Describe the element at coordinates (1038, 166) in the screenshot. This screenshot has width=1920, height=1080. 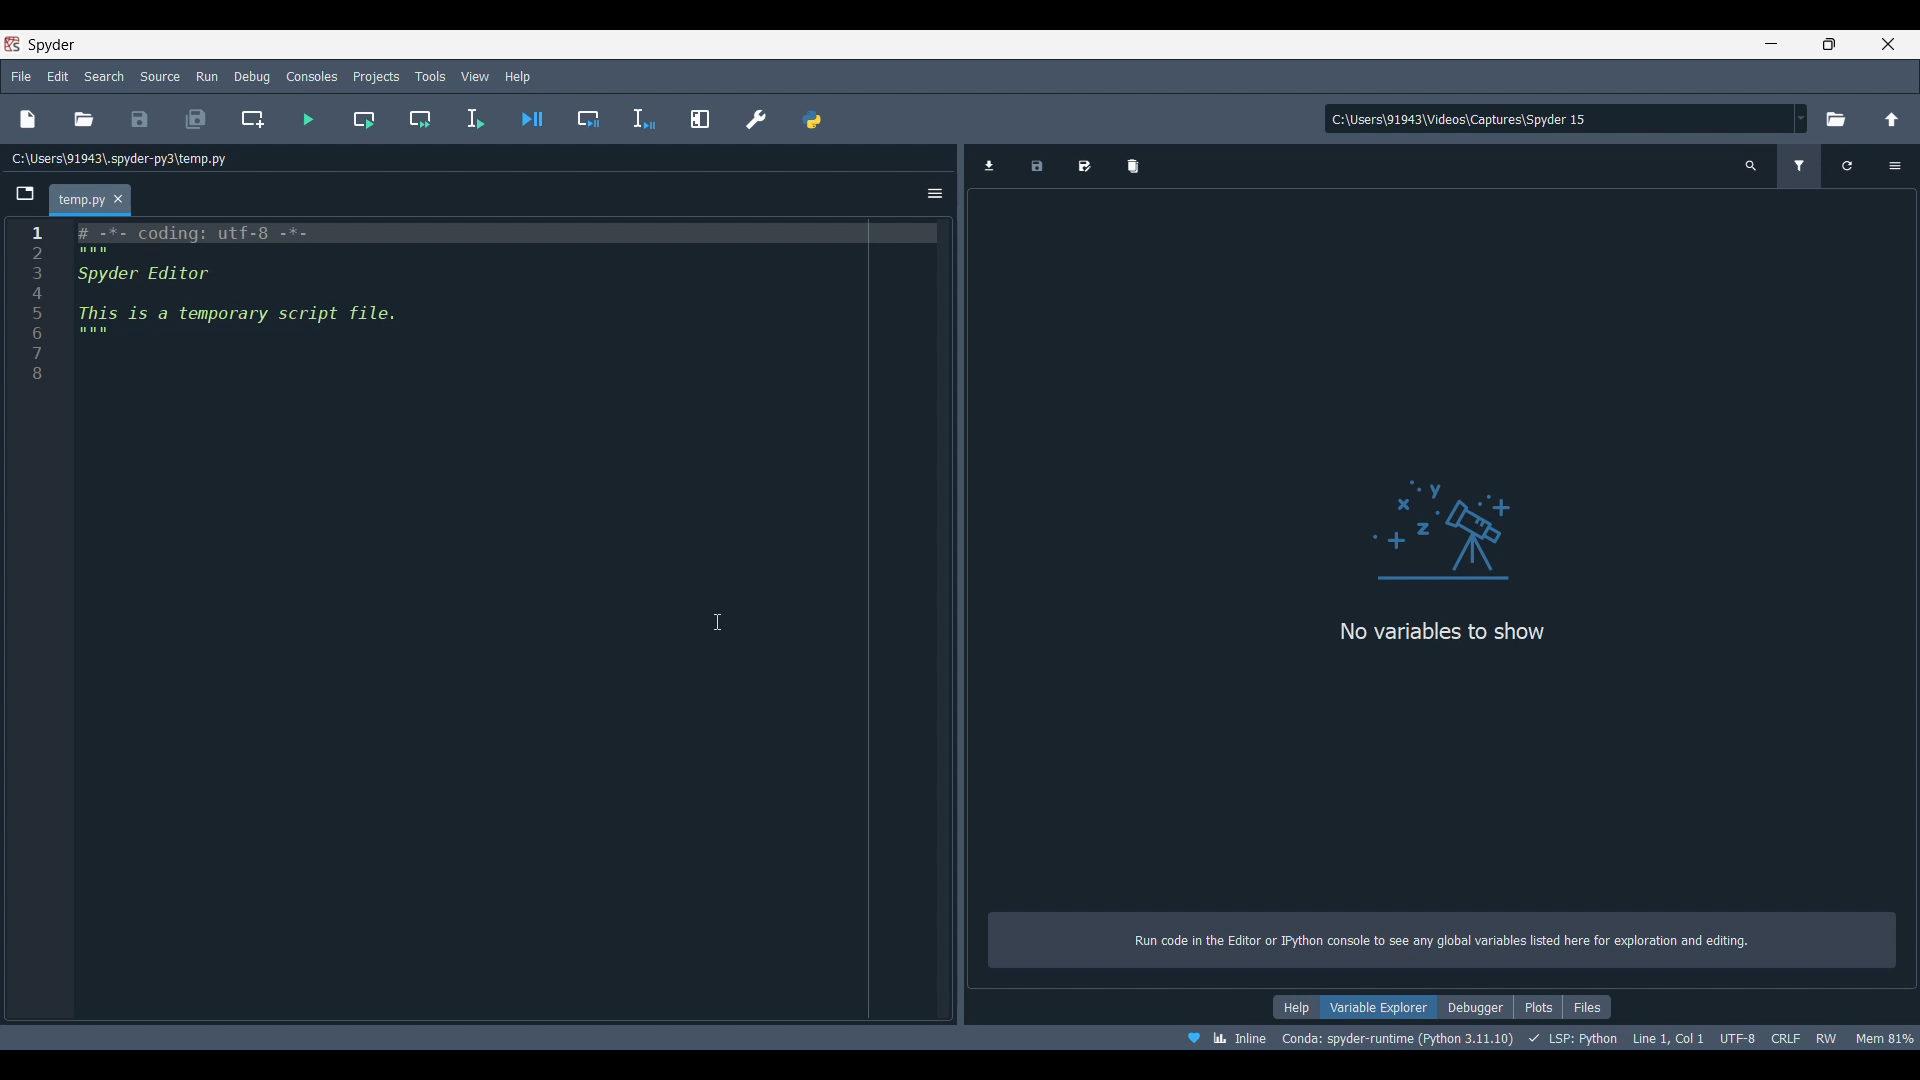
I see `Save data` at that location.